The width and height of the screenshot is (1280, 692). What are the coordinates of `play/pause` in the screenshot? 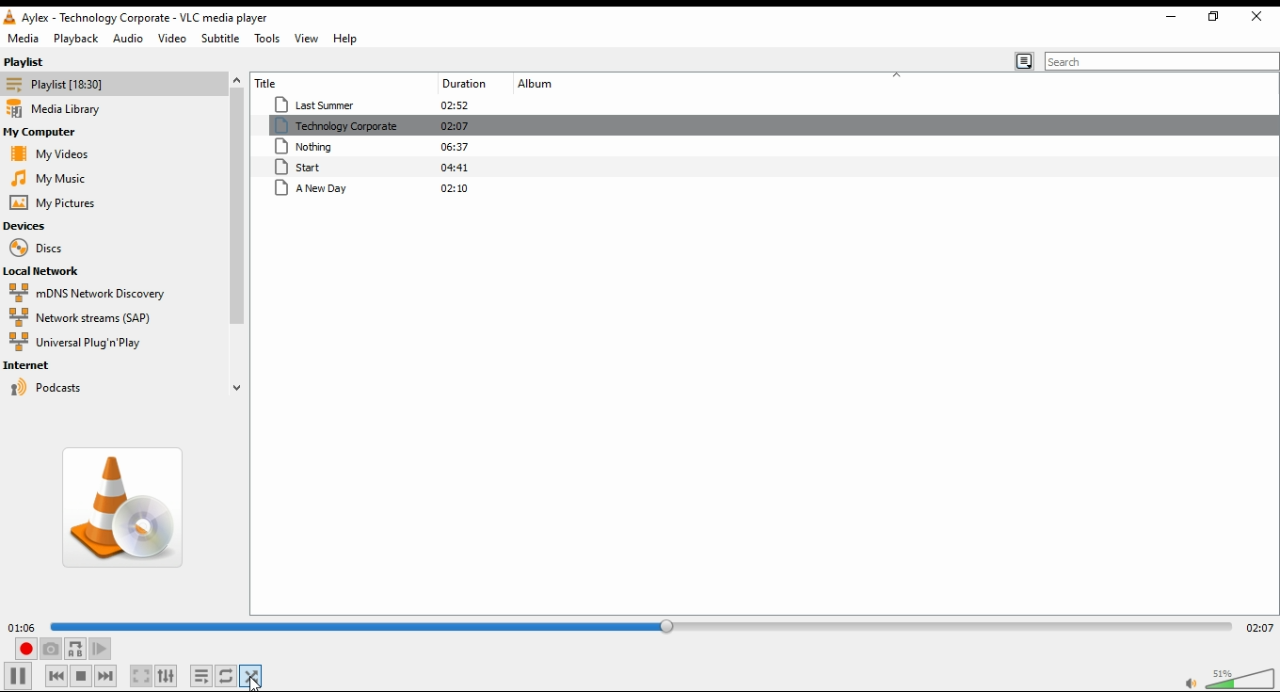 It's located at (20, 677).